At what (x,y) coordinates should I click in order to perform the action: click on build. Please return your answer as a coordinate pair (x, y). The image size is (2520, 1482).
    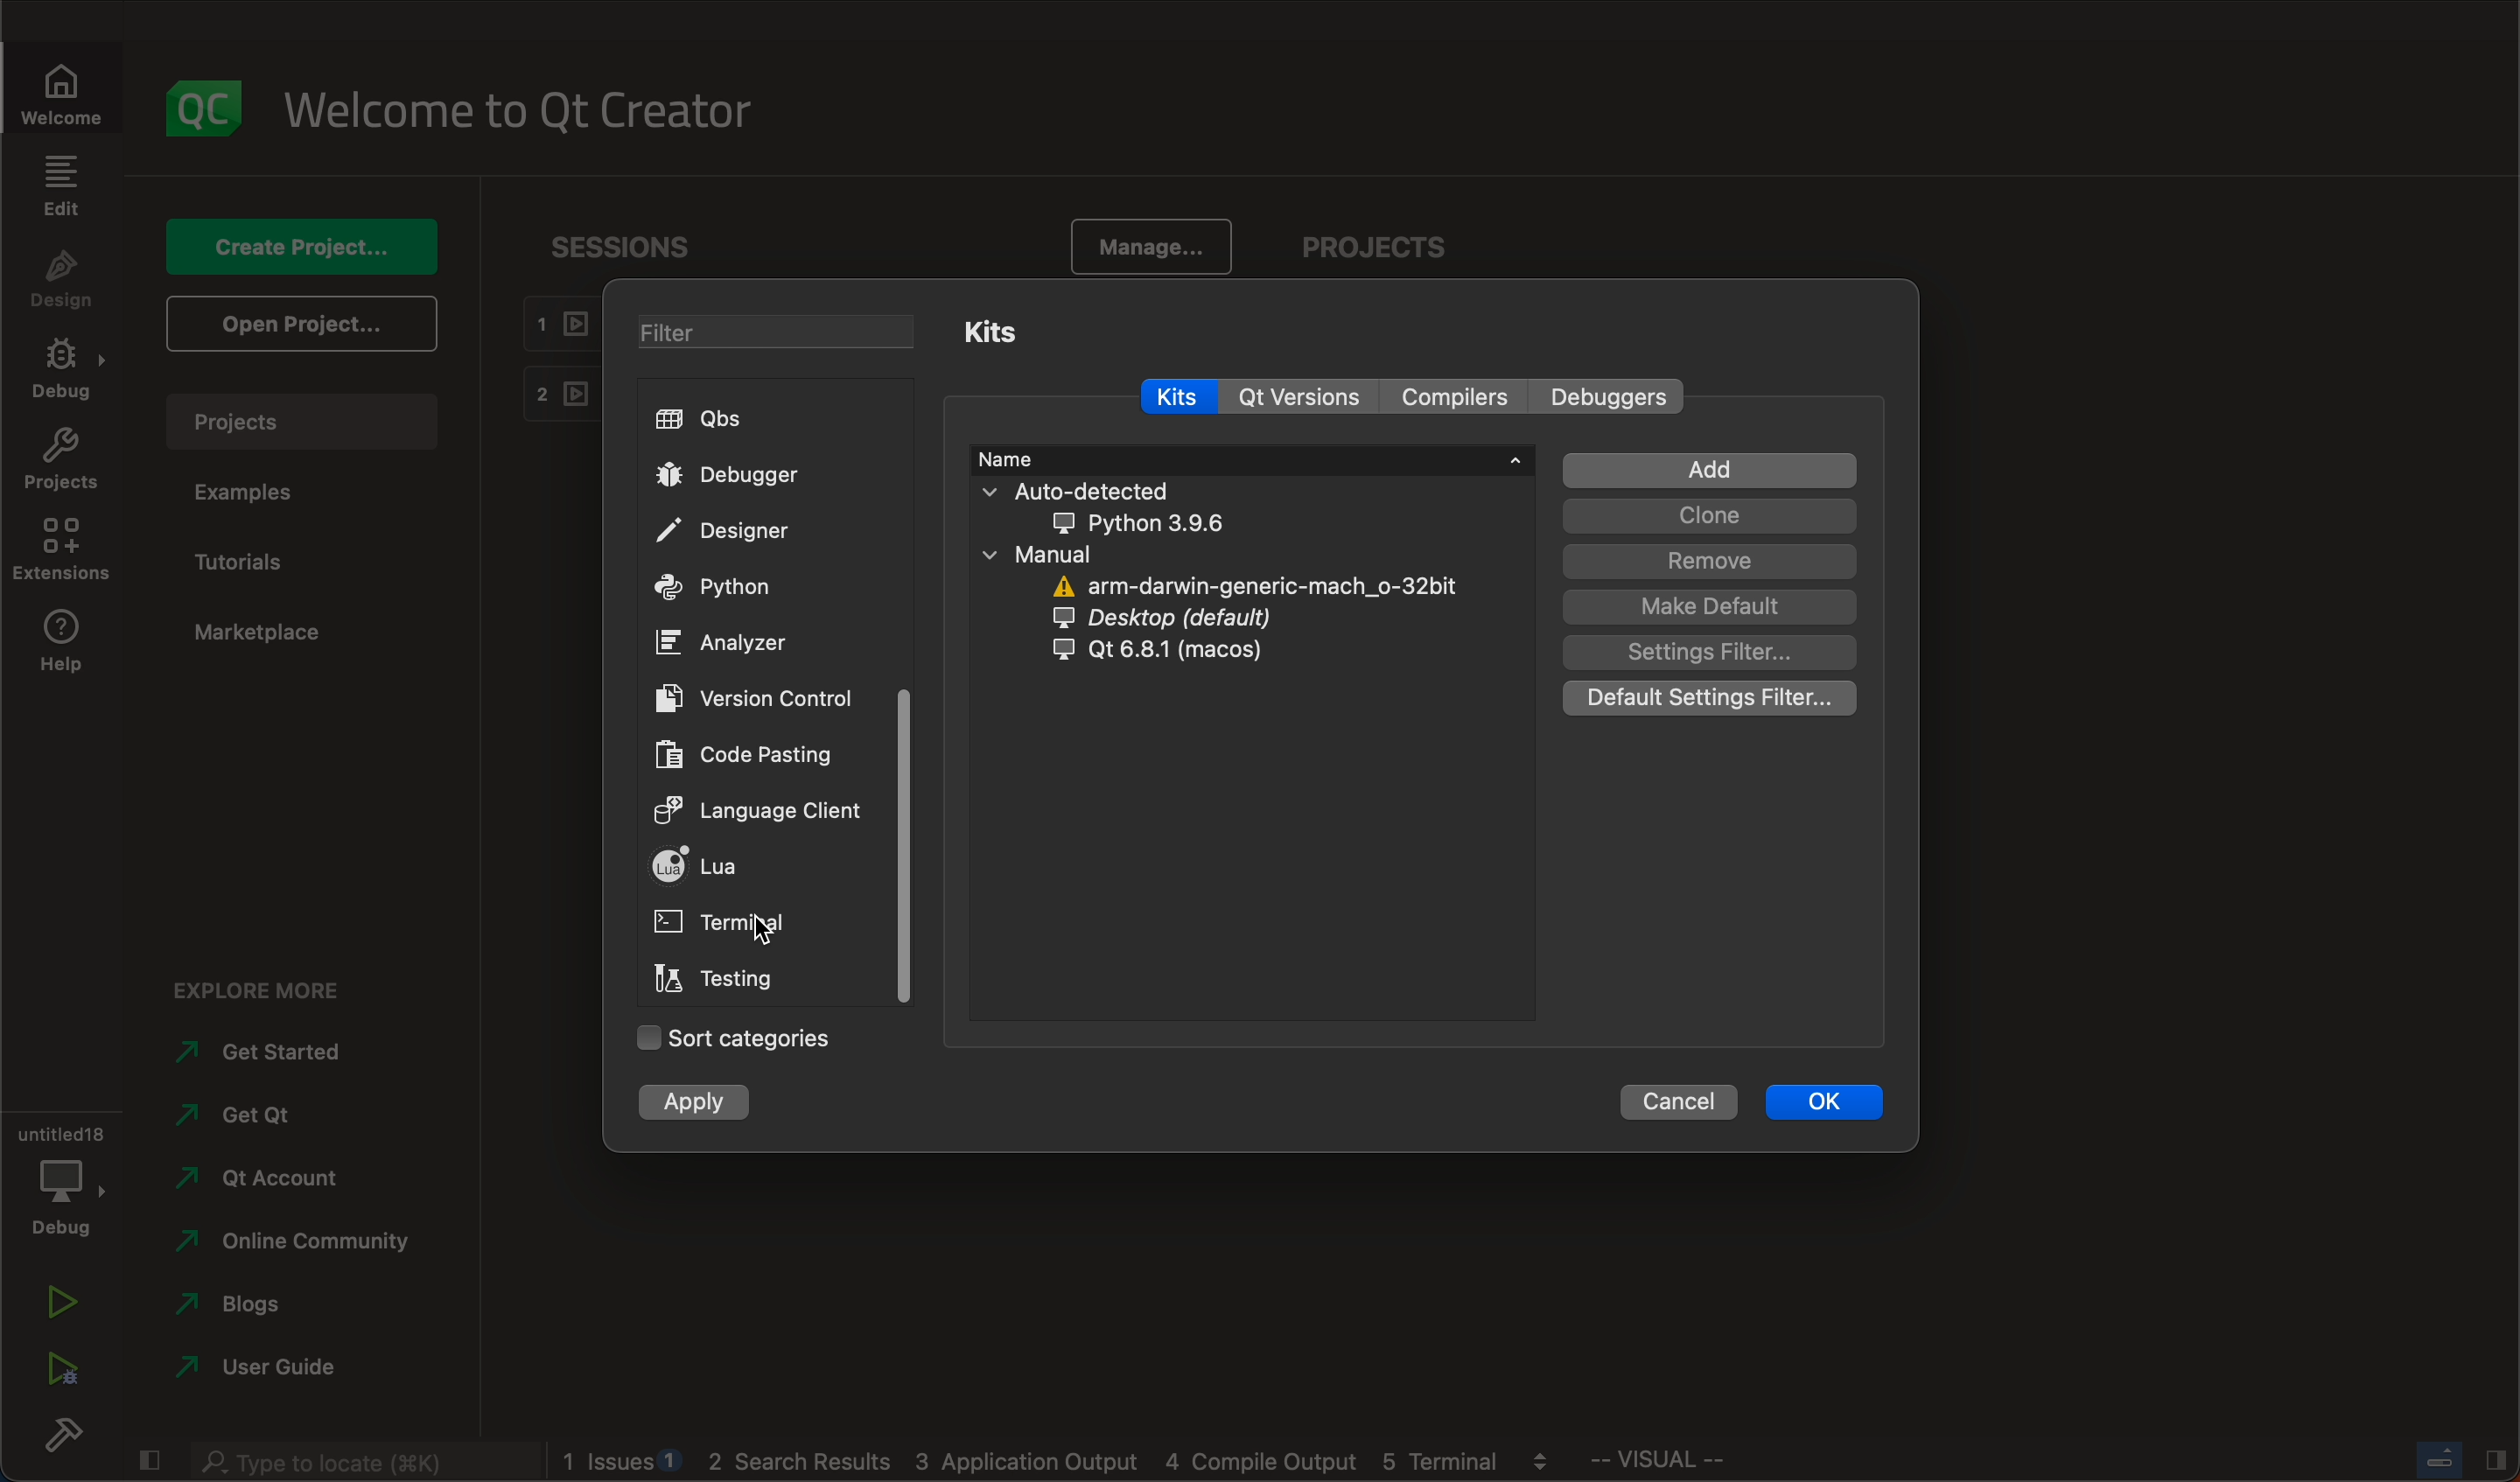
    Looking at the image, I should click on (56, 1441).